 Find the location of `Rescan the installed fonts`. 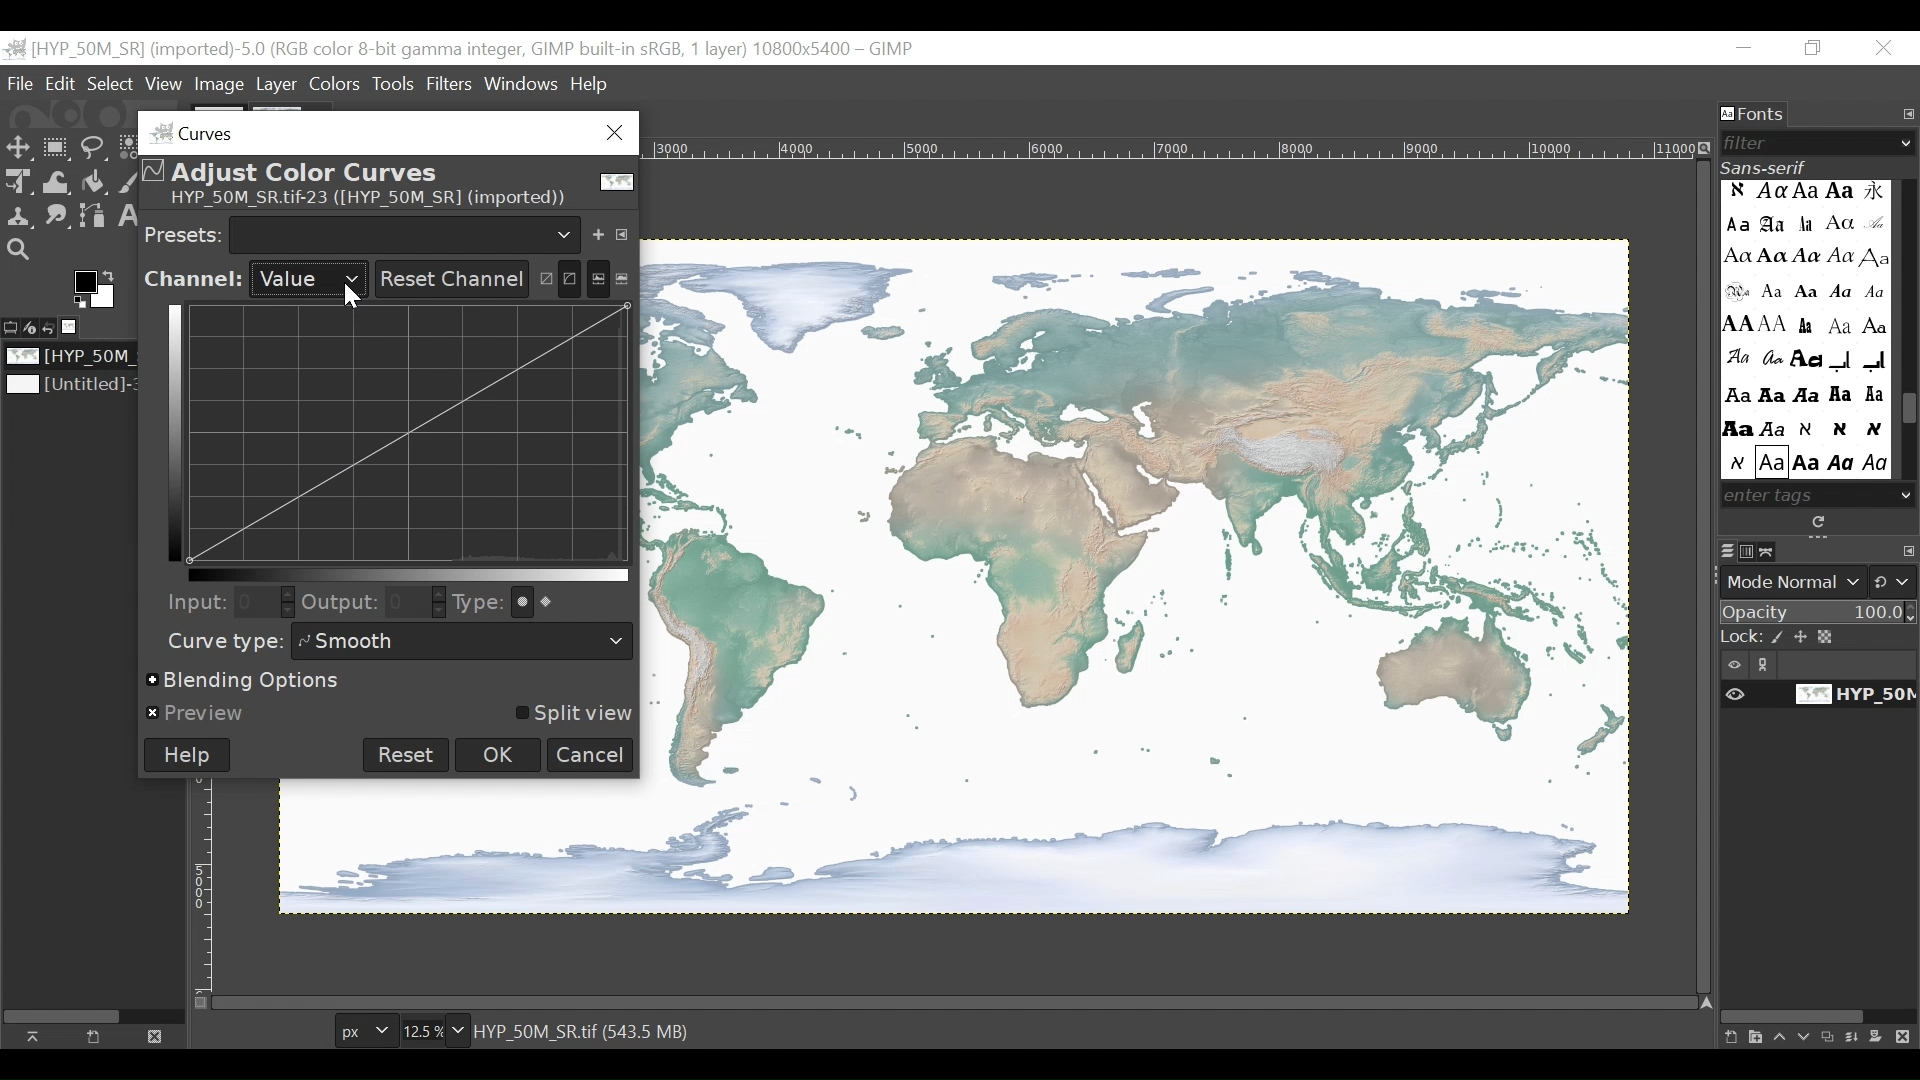

Rescan the installed fonts is located at coordinates (1821, 522).